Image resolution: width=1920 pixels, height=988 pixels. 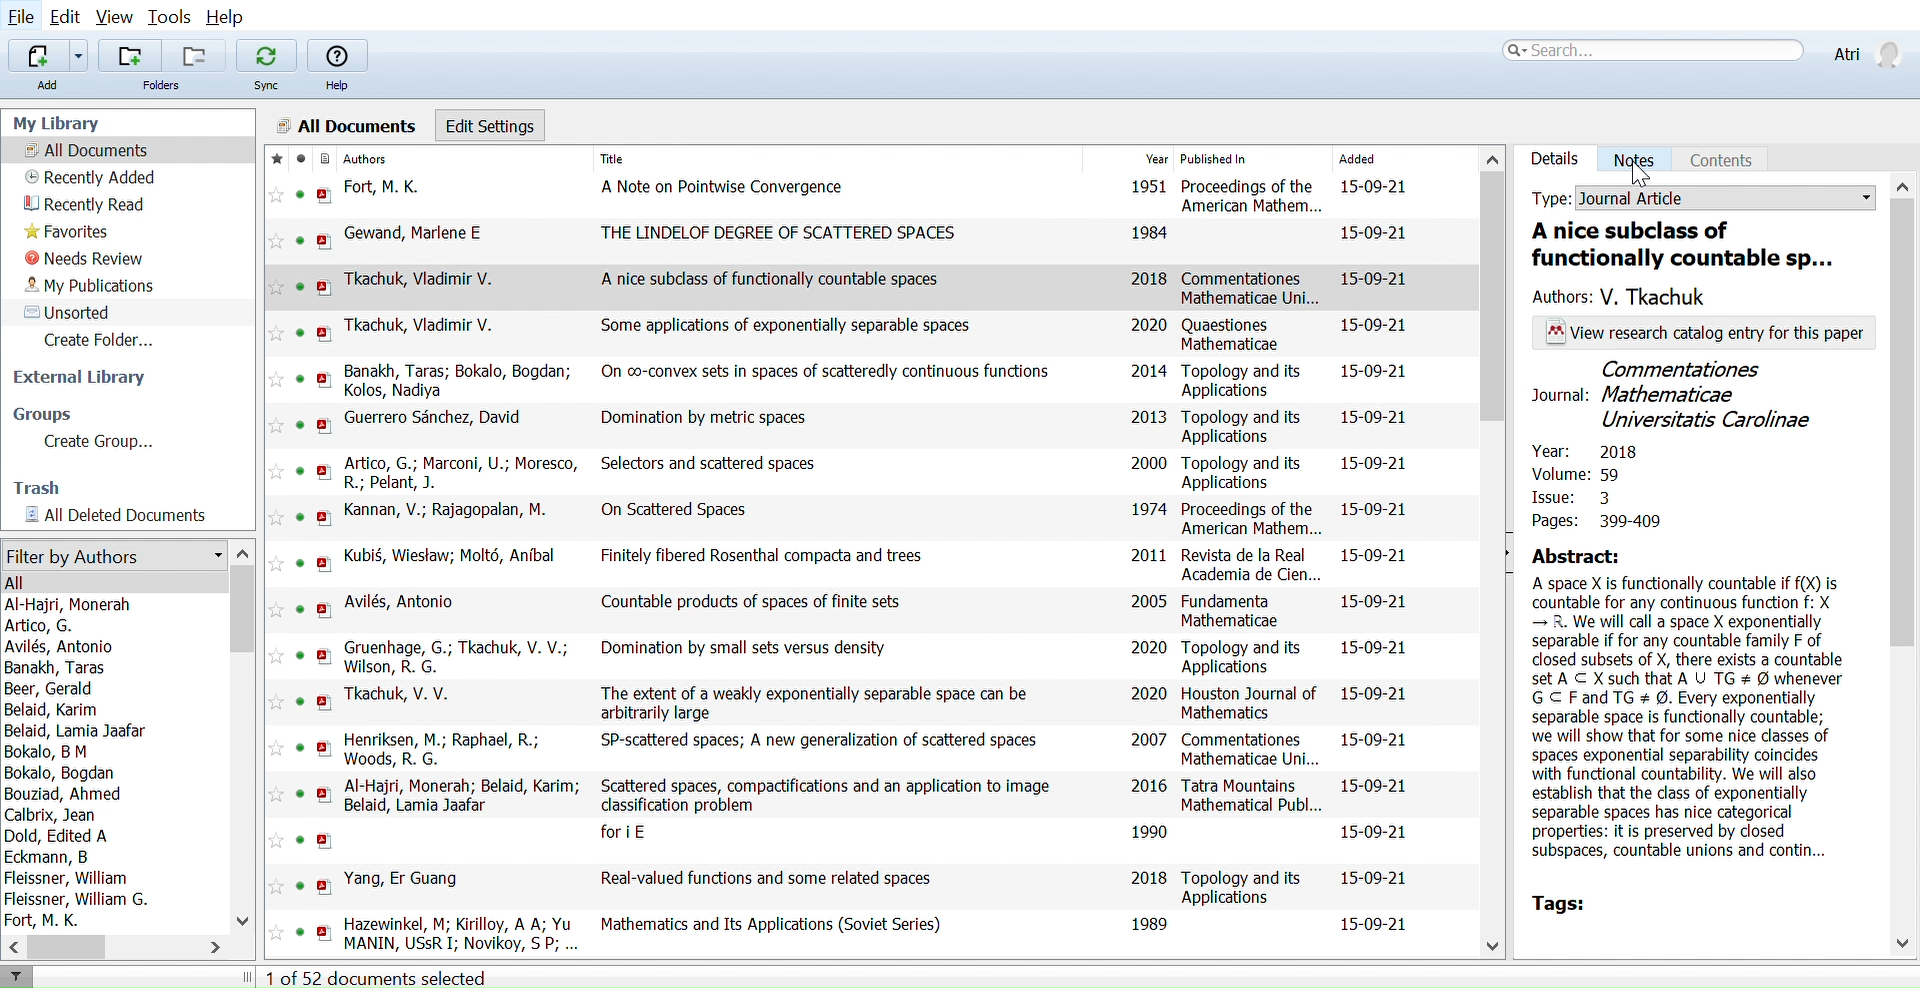 I want to click on Add this reference to favorites, so click(x=277, y=517).